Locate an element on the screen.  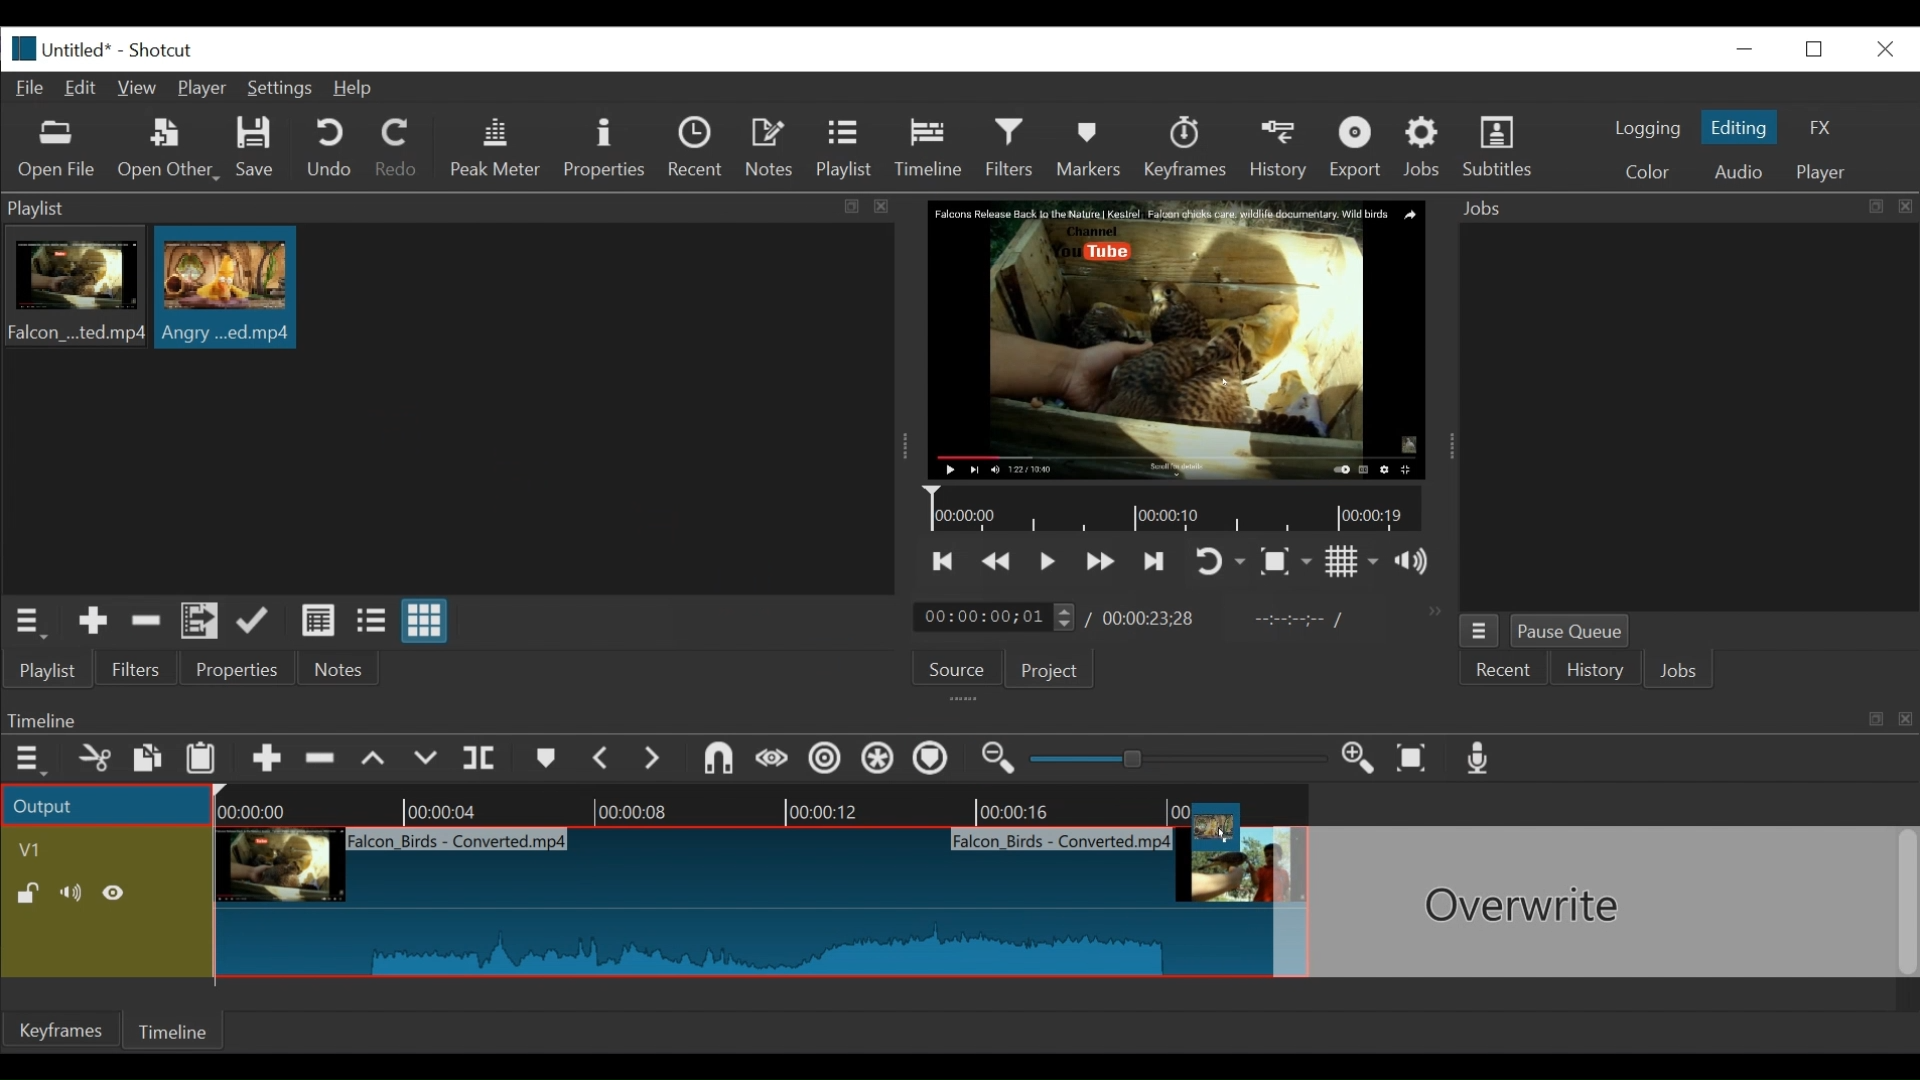
Toggle zoom is located at coordinates (1285, 563).